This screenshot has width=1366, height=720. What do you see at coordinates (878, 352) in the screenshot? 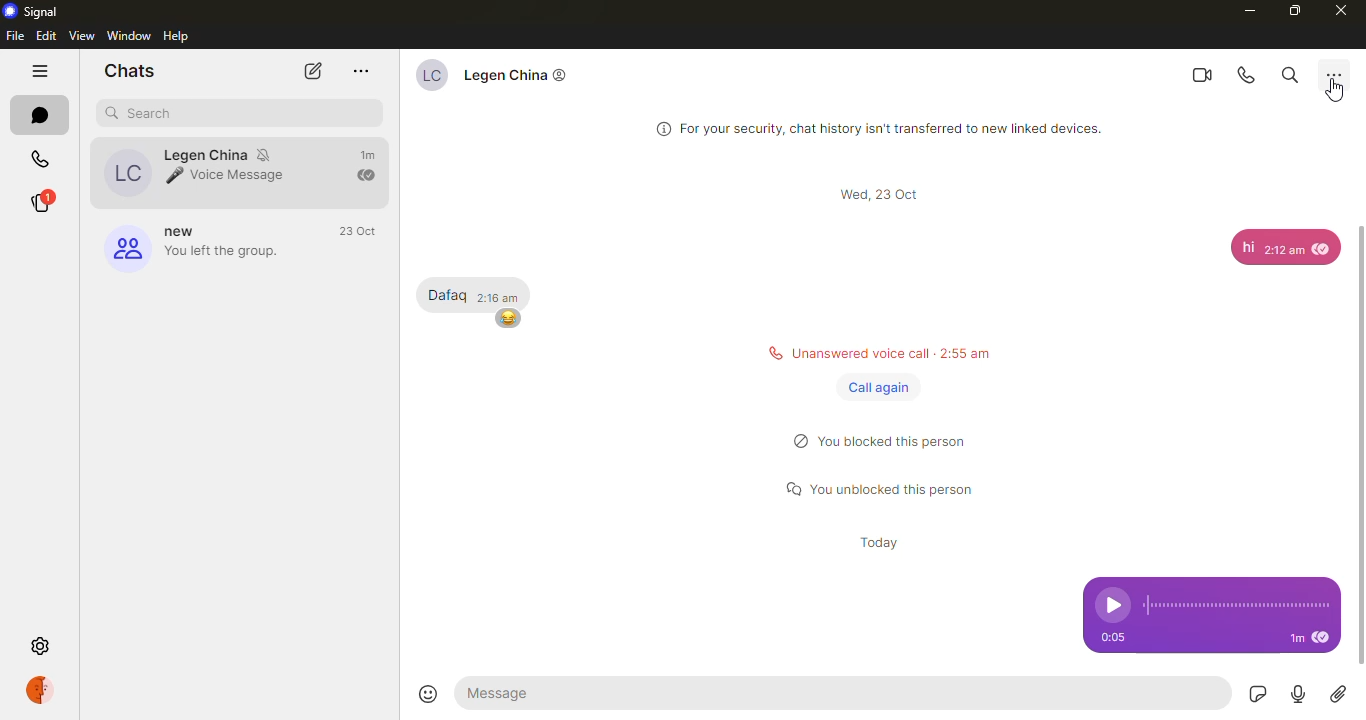
I see `status message` at bounding box center [878, 352].